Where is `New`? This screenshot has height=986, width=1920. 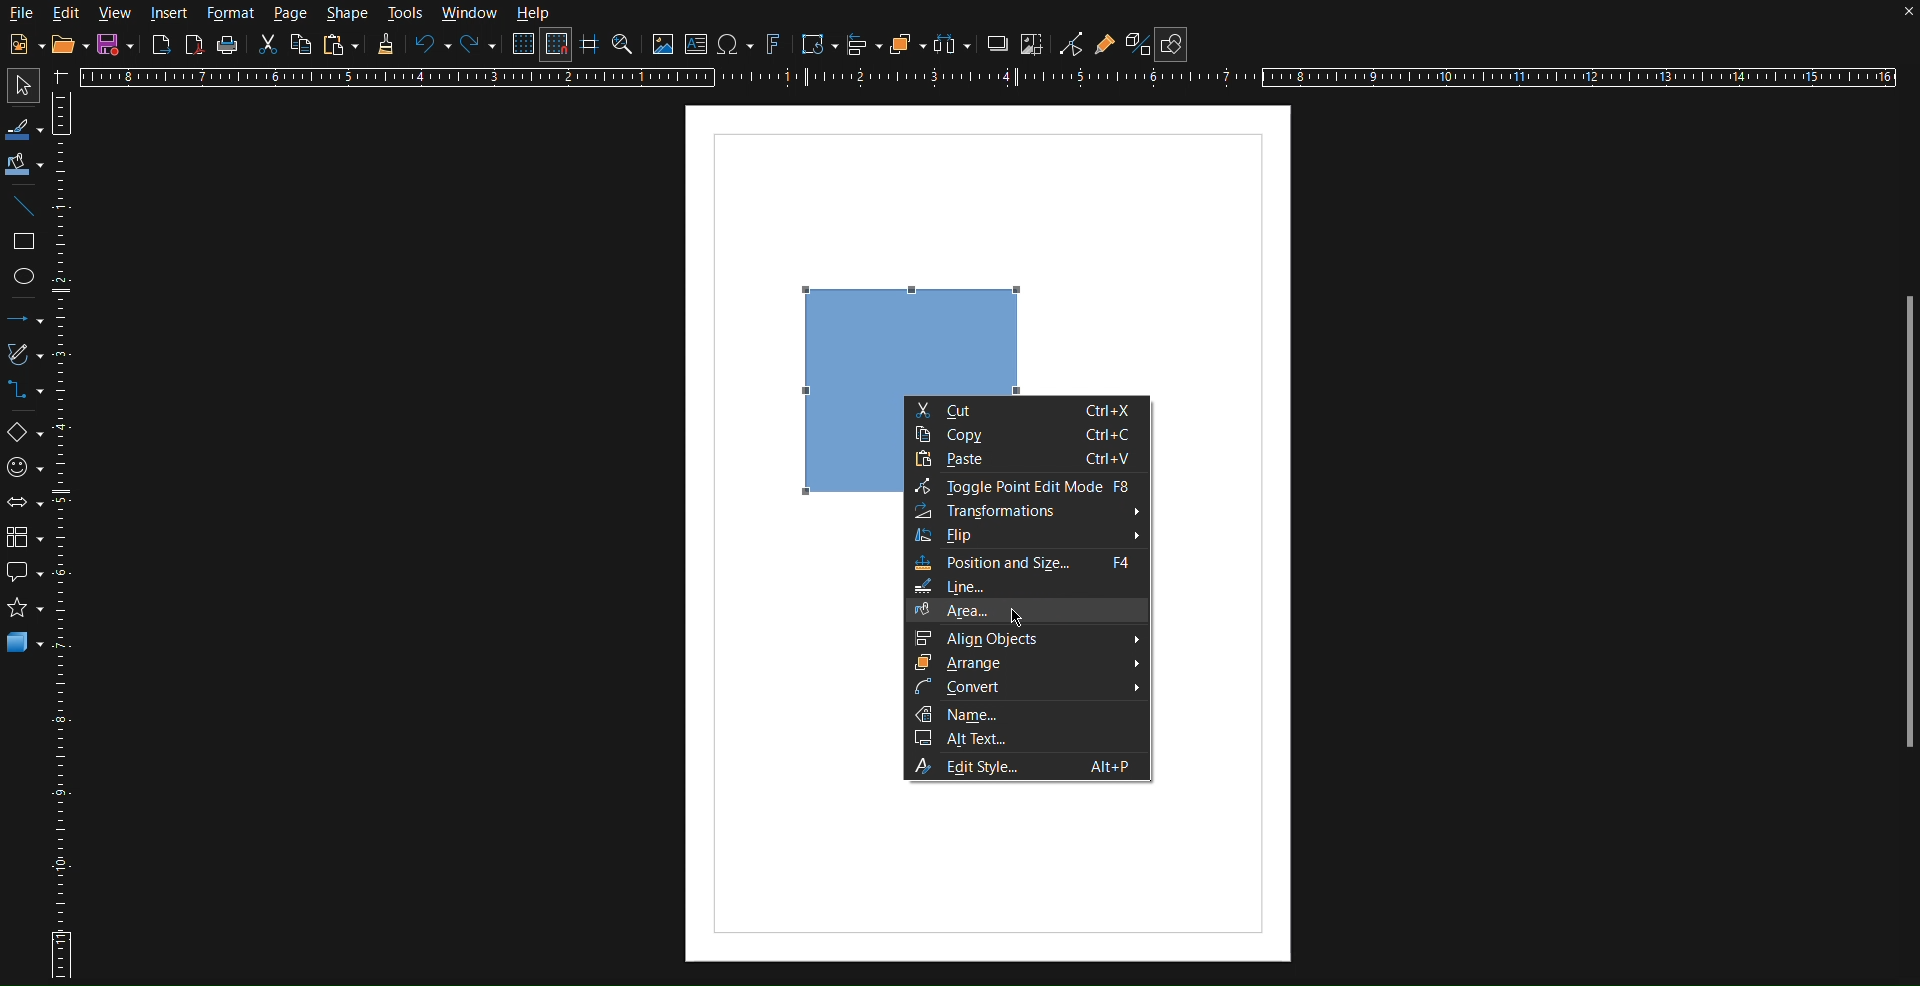 New is located at coordinates (22, 44).